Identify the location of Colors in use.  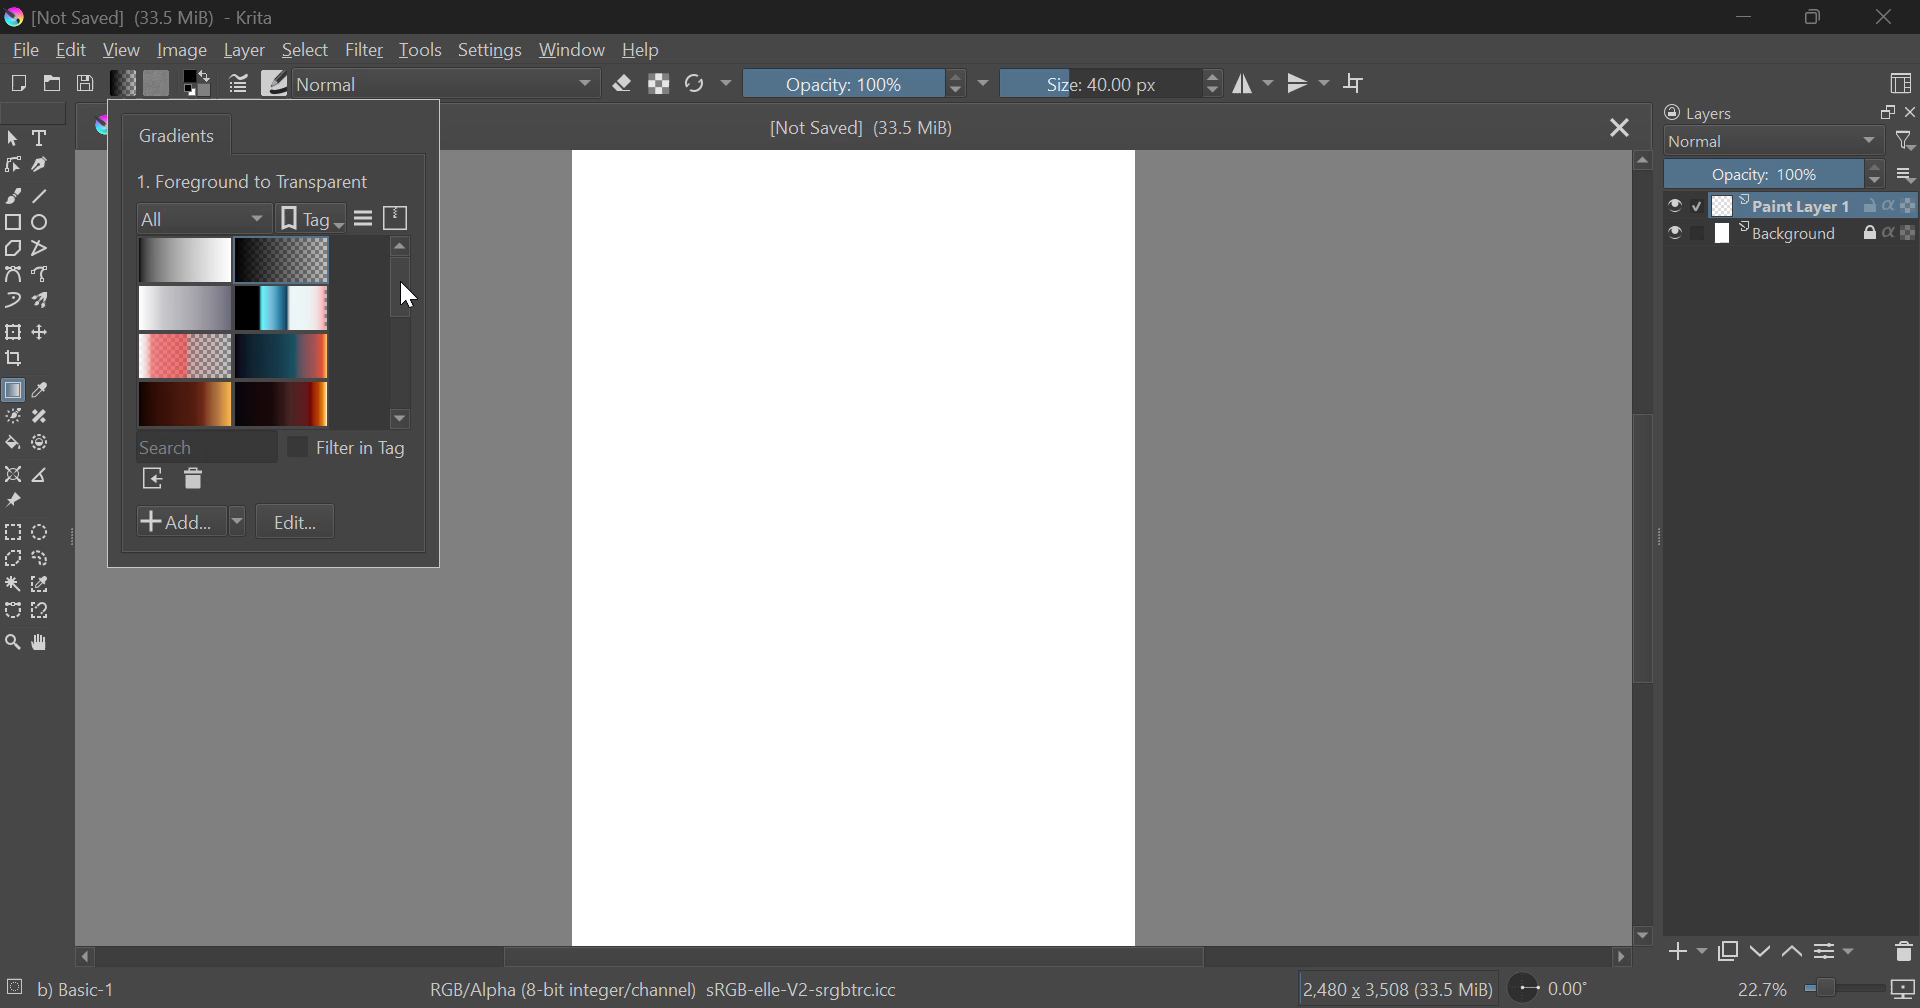
(198, 82).